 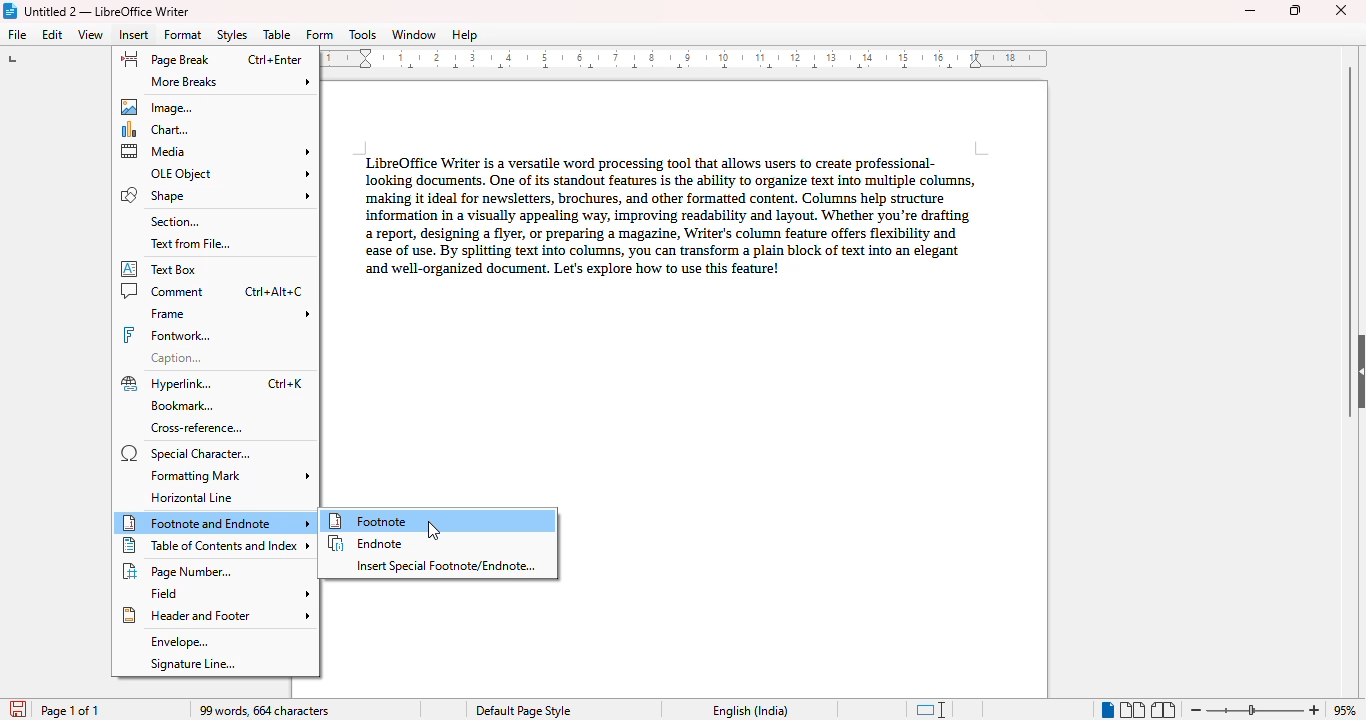 I want to click on page 1 of 1, so click(x=71, y=711).